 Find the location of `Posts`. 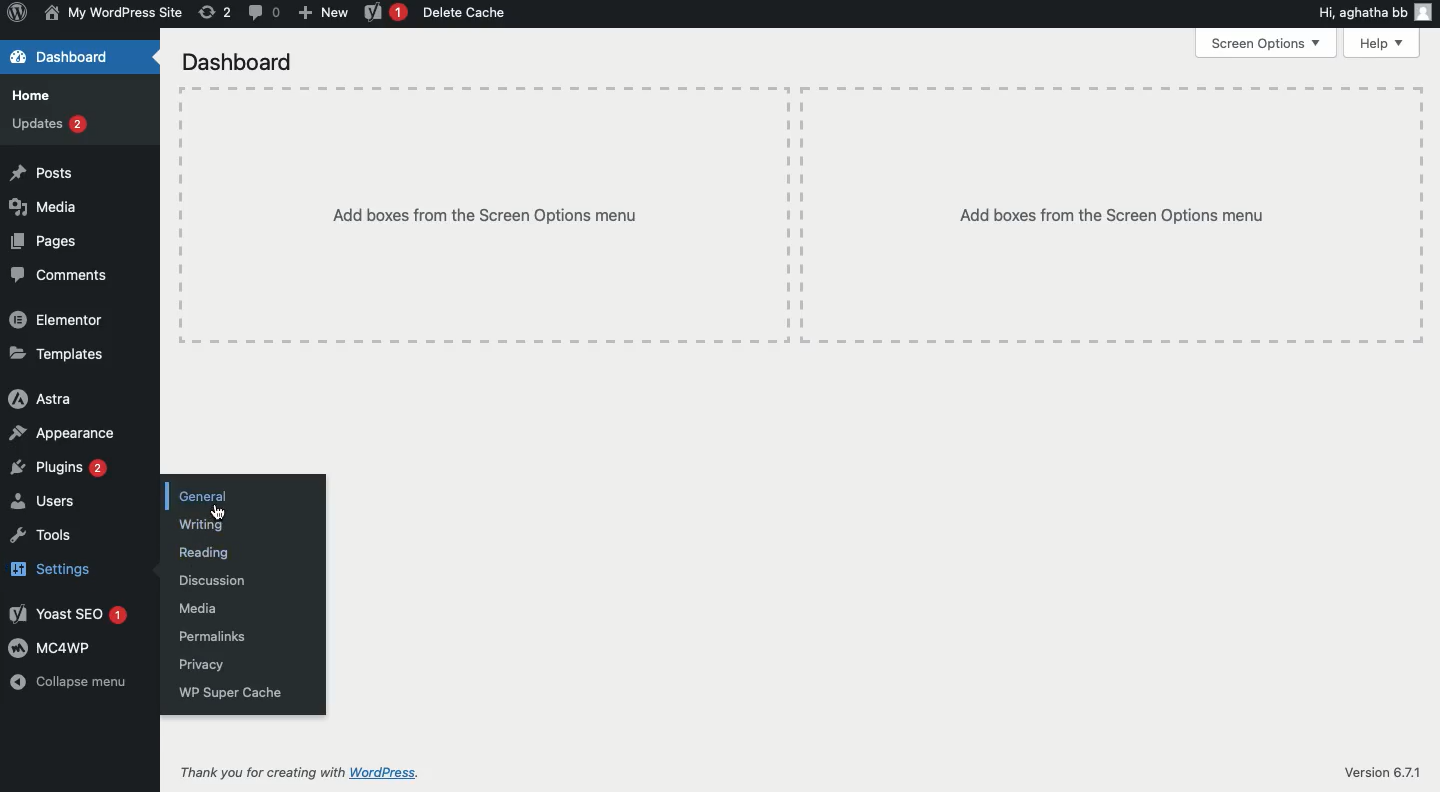

Posts is located at coordinates (40, 171).